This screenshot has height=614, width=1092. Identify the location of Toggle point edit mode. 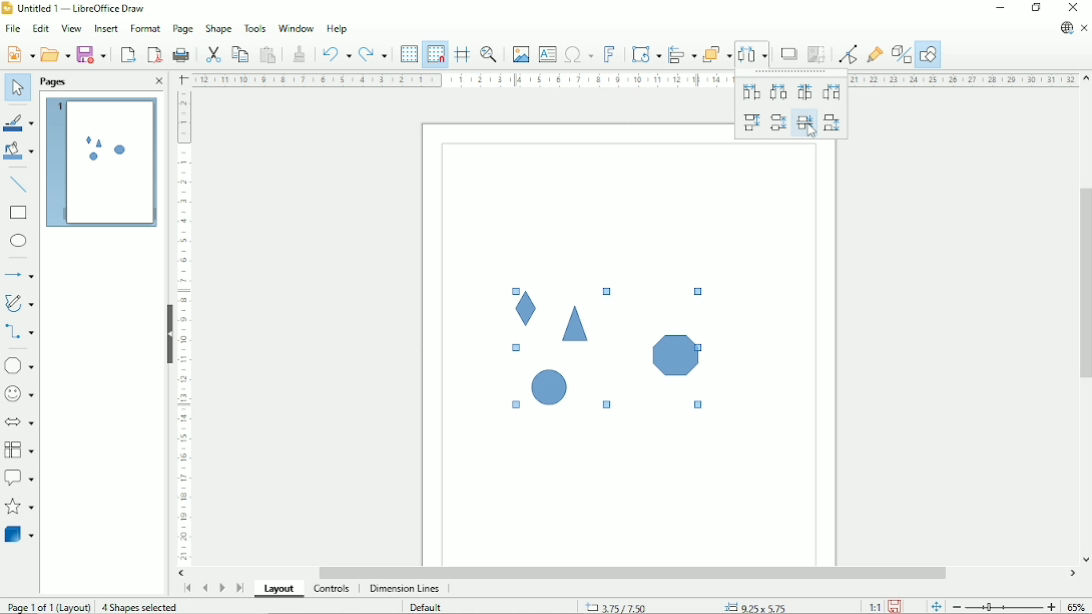
(846, 53).